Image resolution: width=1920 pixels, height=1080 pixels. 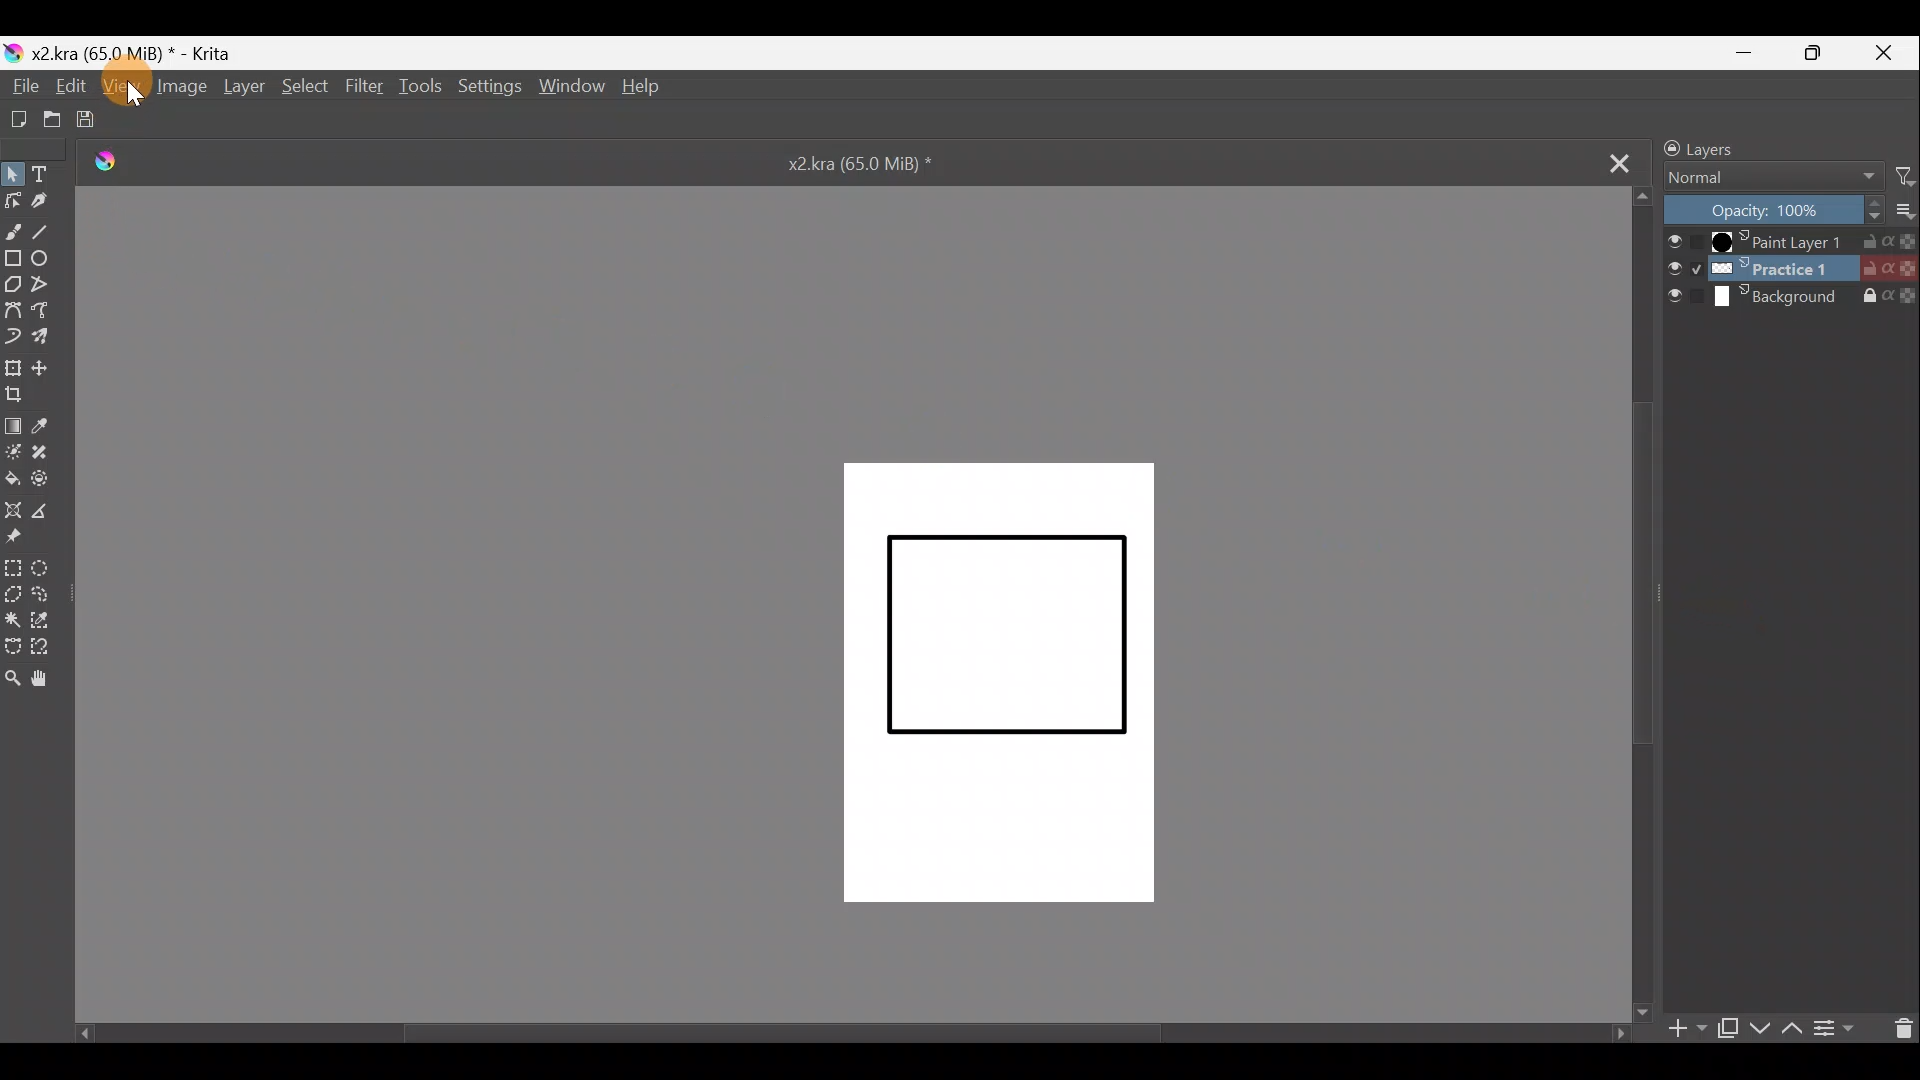 I want to click on Layer 1, so click(x=1791, y=242).